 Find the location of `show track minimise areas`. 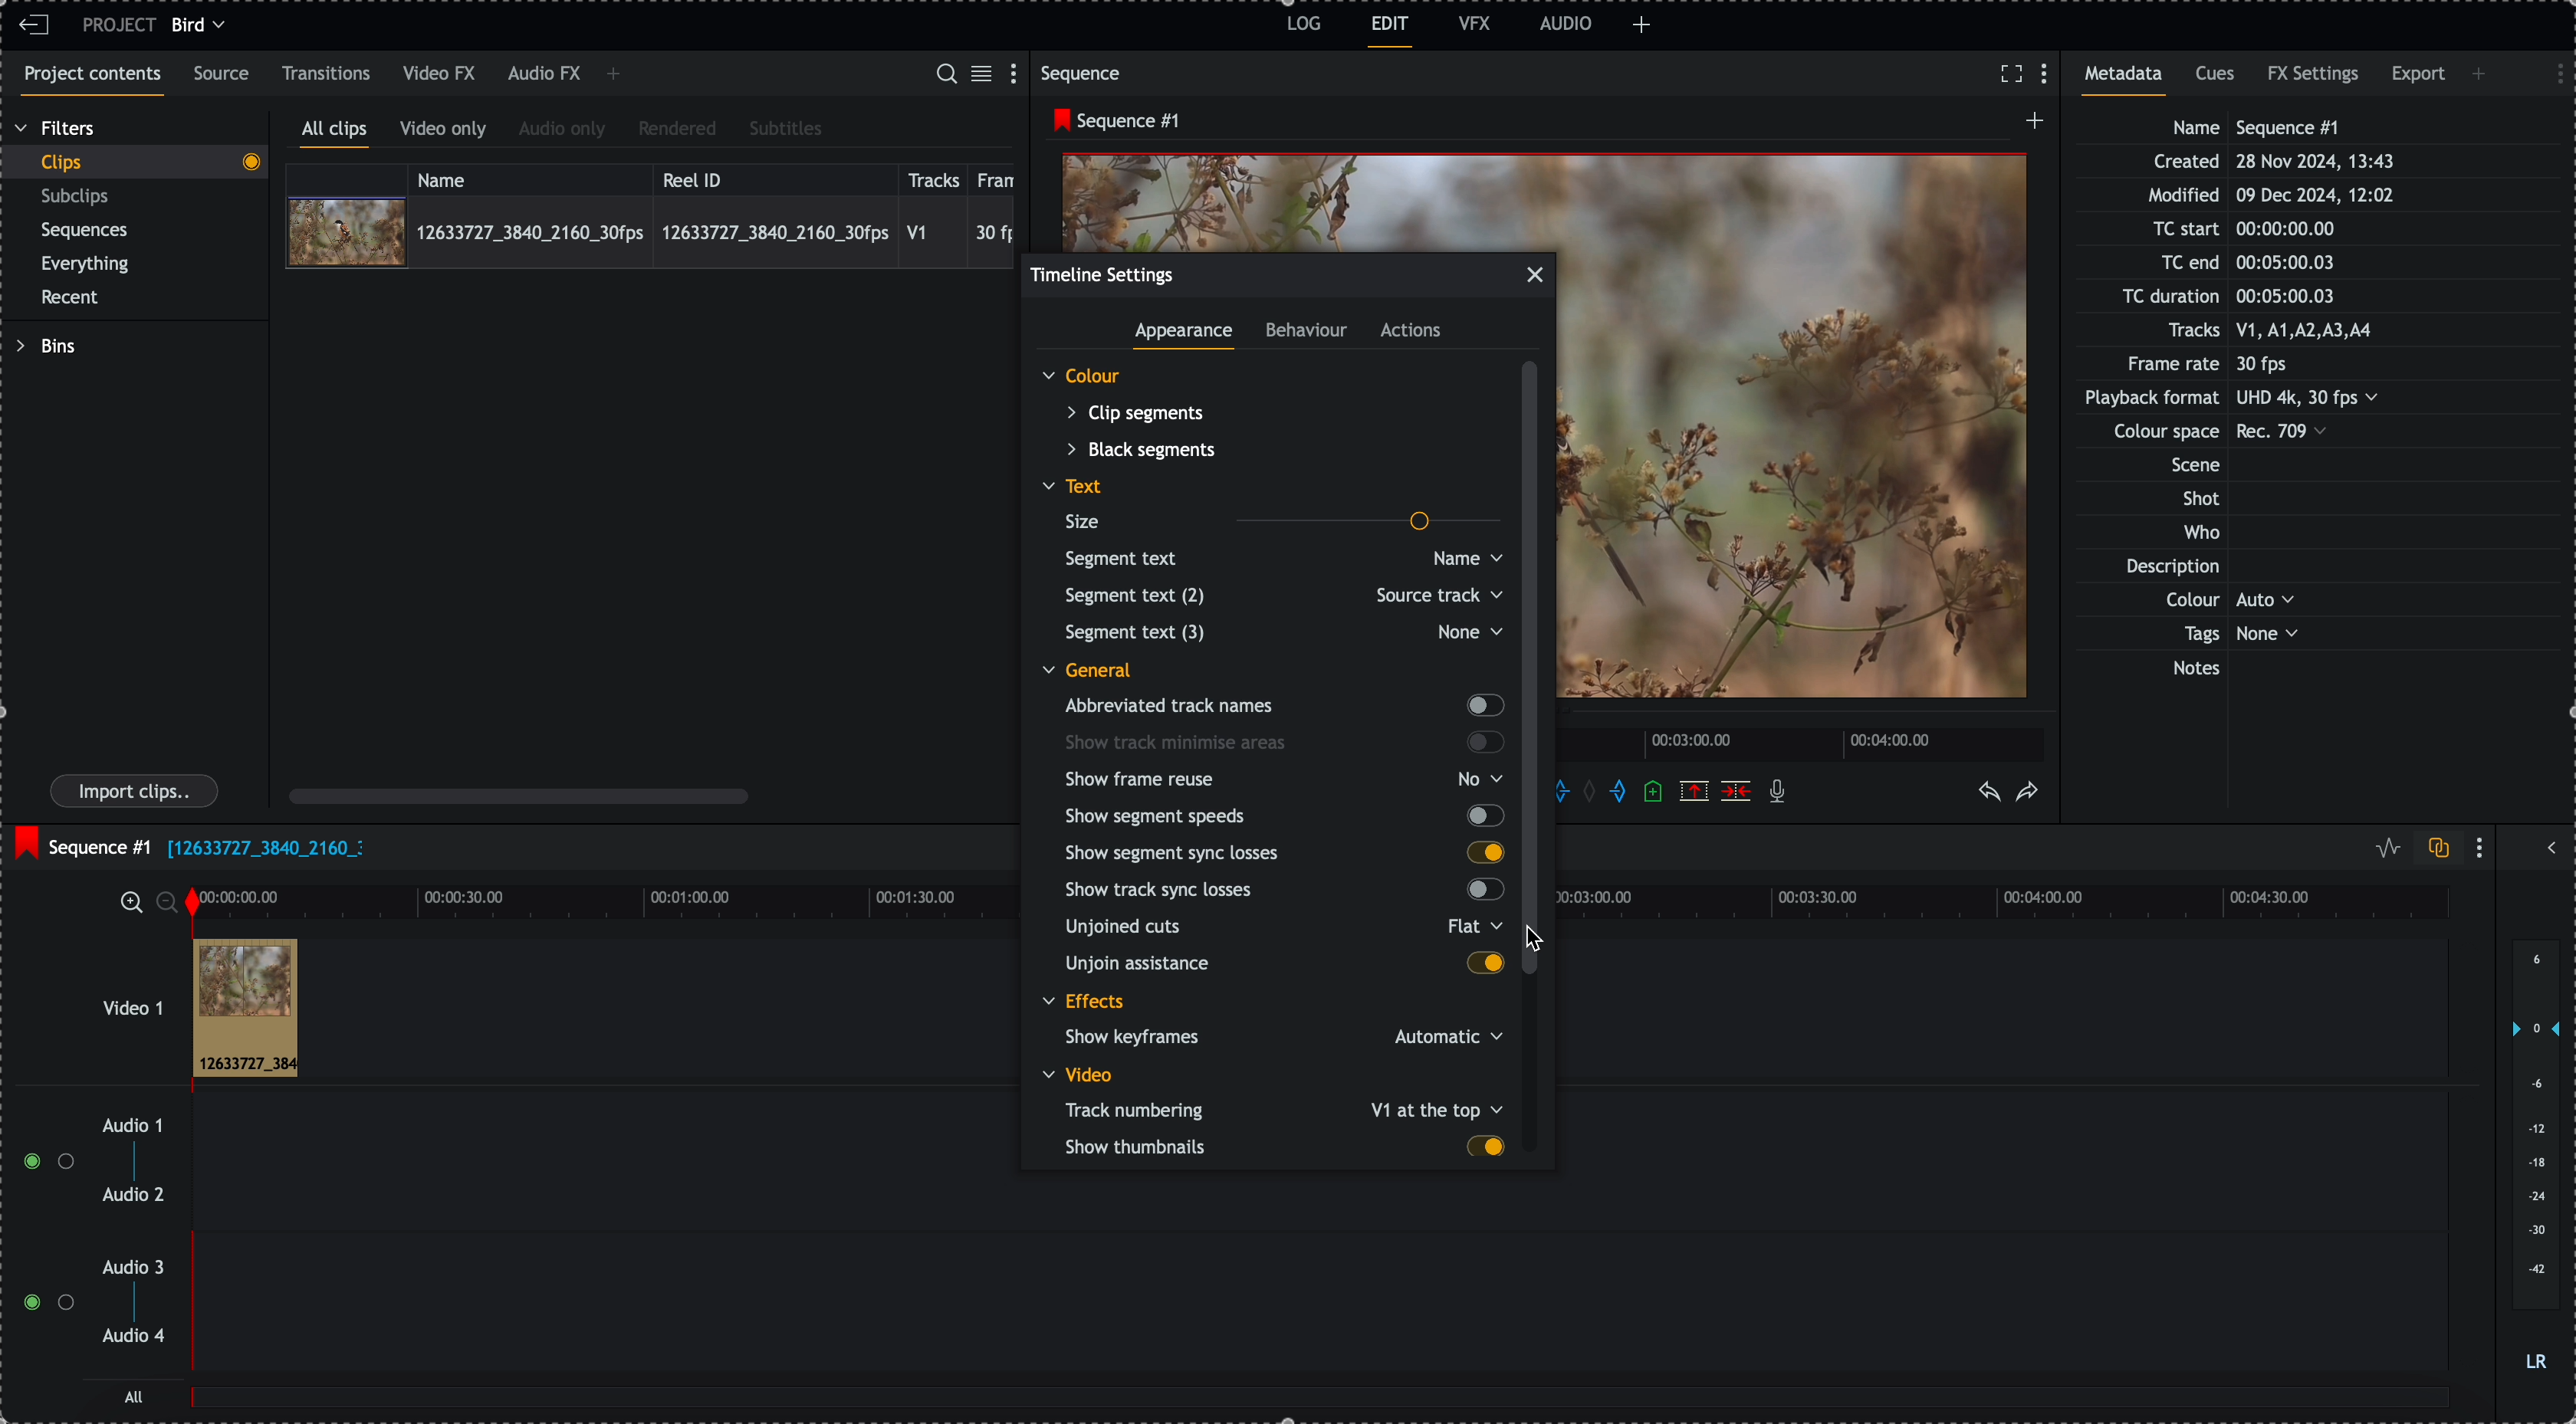

show track minimise areas is located at coordinates (1282, 743).